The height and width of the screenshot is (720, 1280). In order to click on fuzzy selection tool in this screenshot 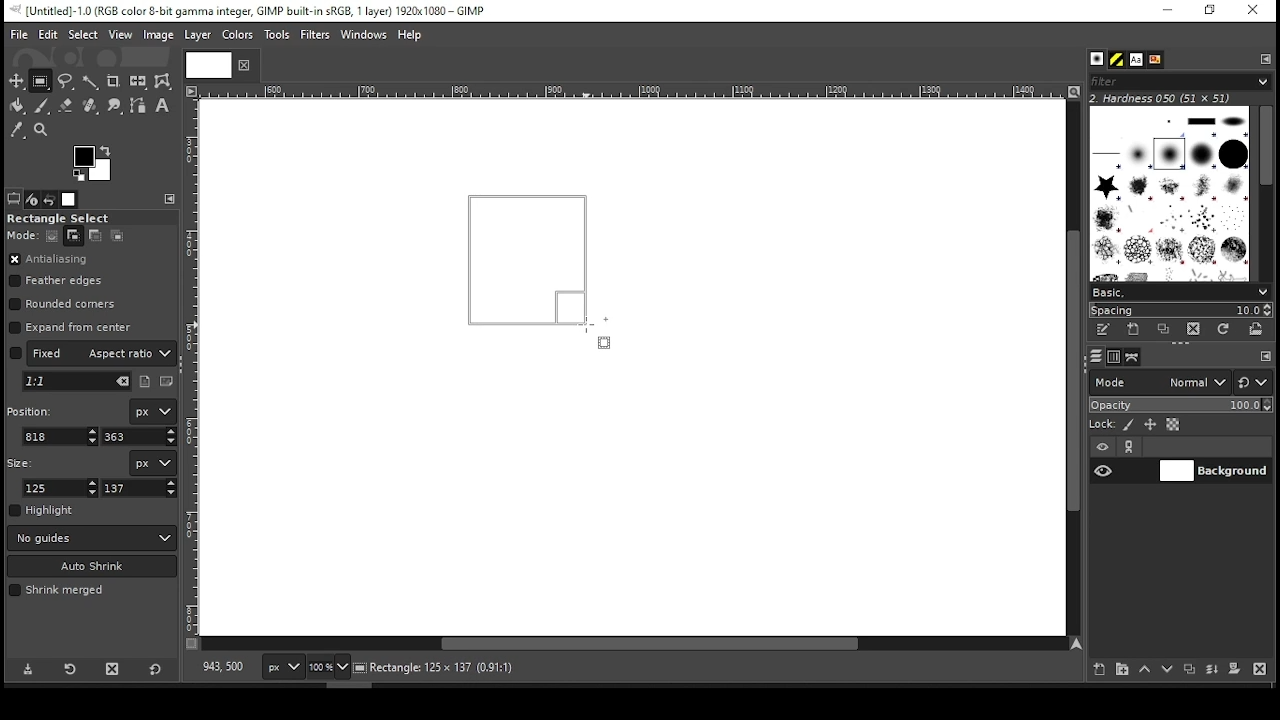, I will do `click(91, 82)`.